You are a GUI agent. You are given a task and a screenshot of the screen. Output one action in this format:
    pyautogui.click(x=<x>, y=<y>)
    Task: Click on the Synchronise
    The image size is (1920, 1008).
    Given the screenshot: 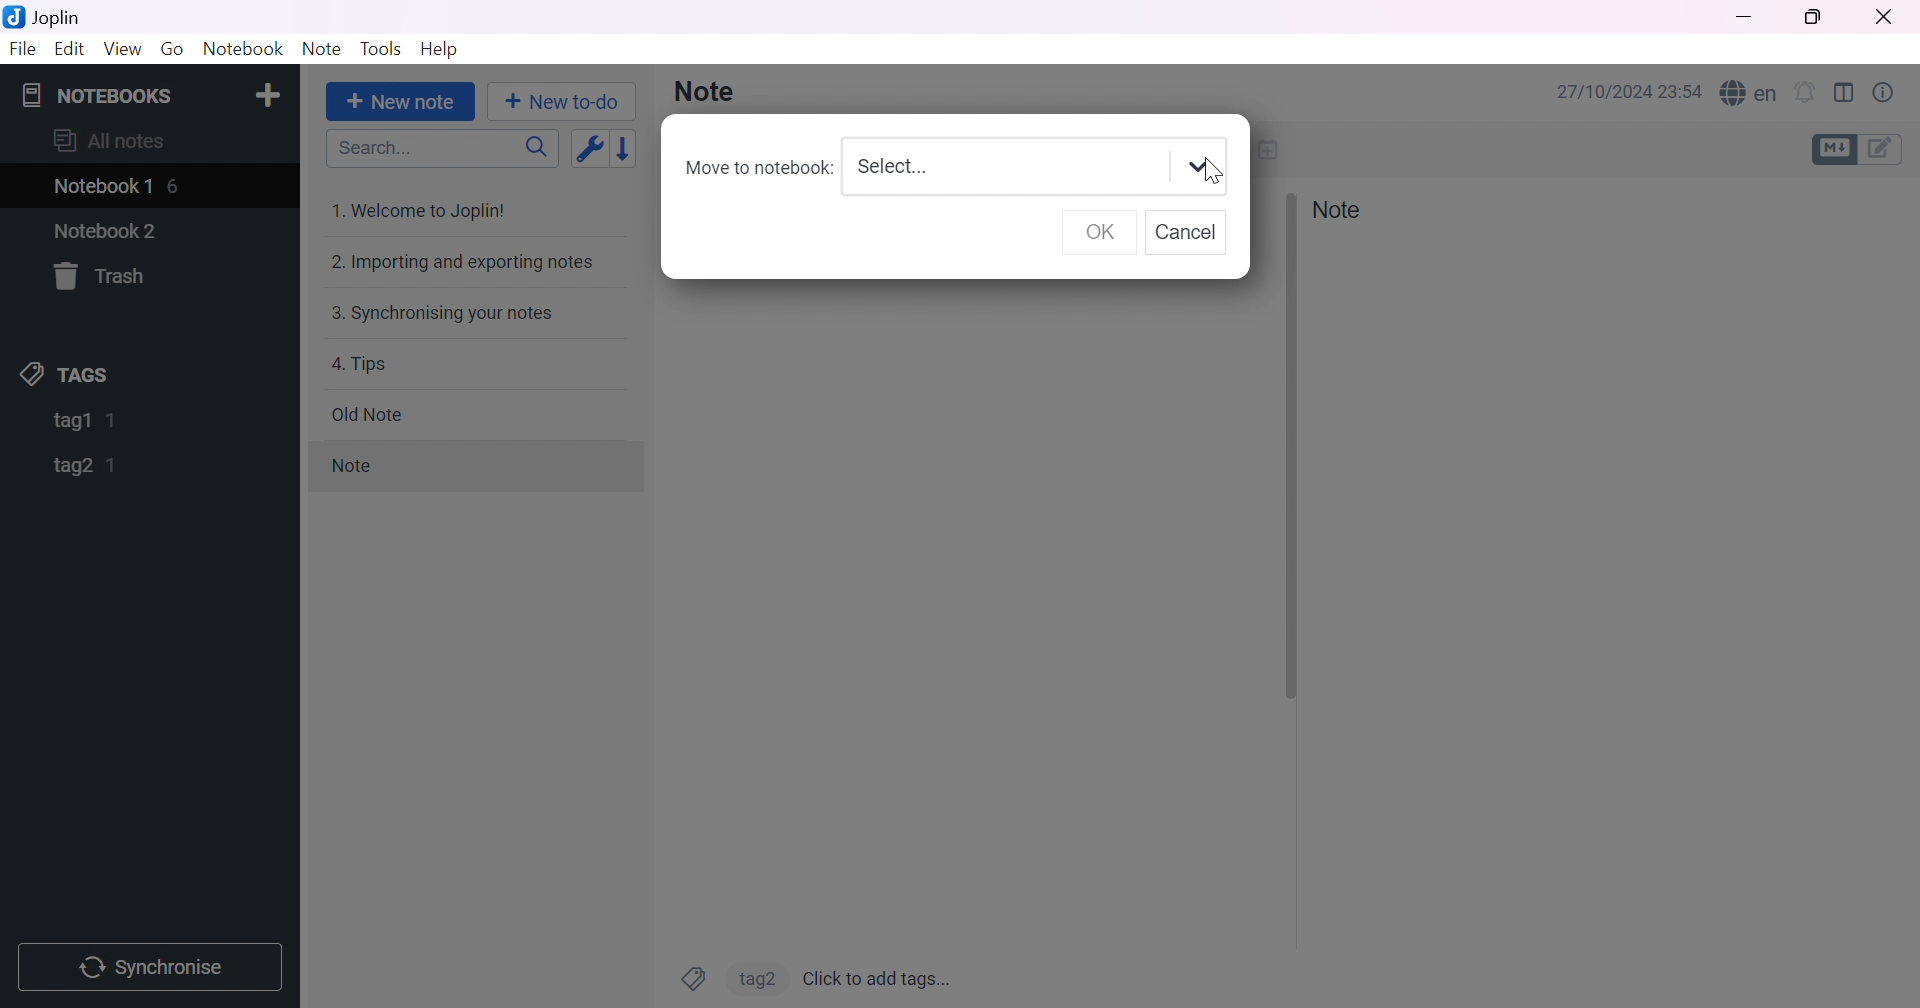 What is the action you would take?
    pyautogui.click(x=153, y=967)
    